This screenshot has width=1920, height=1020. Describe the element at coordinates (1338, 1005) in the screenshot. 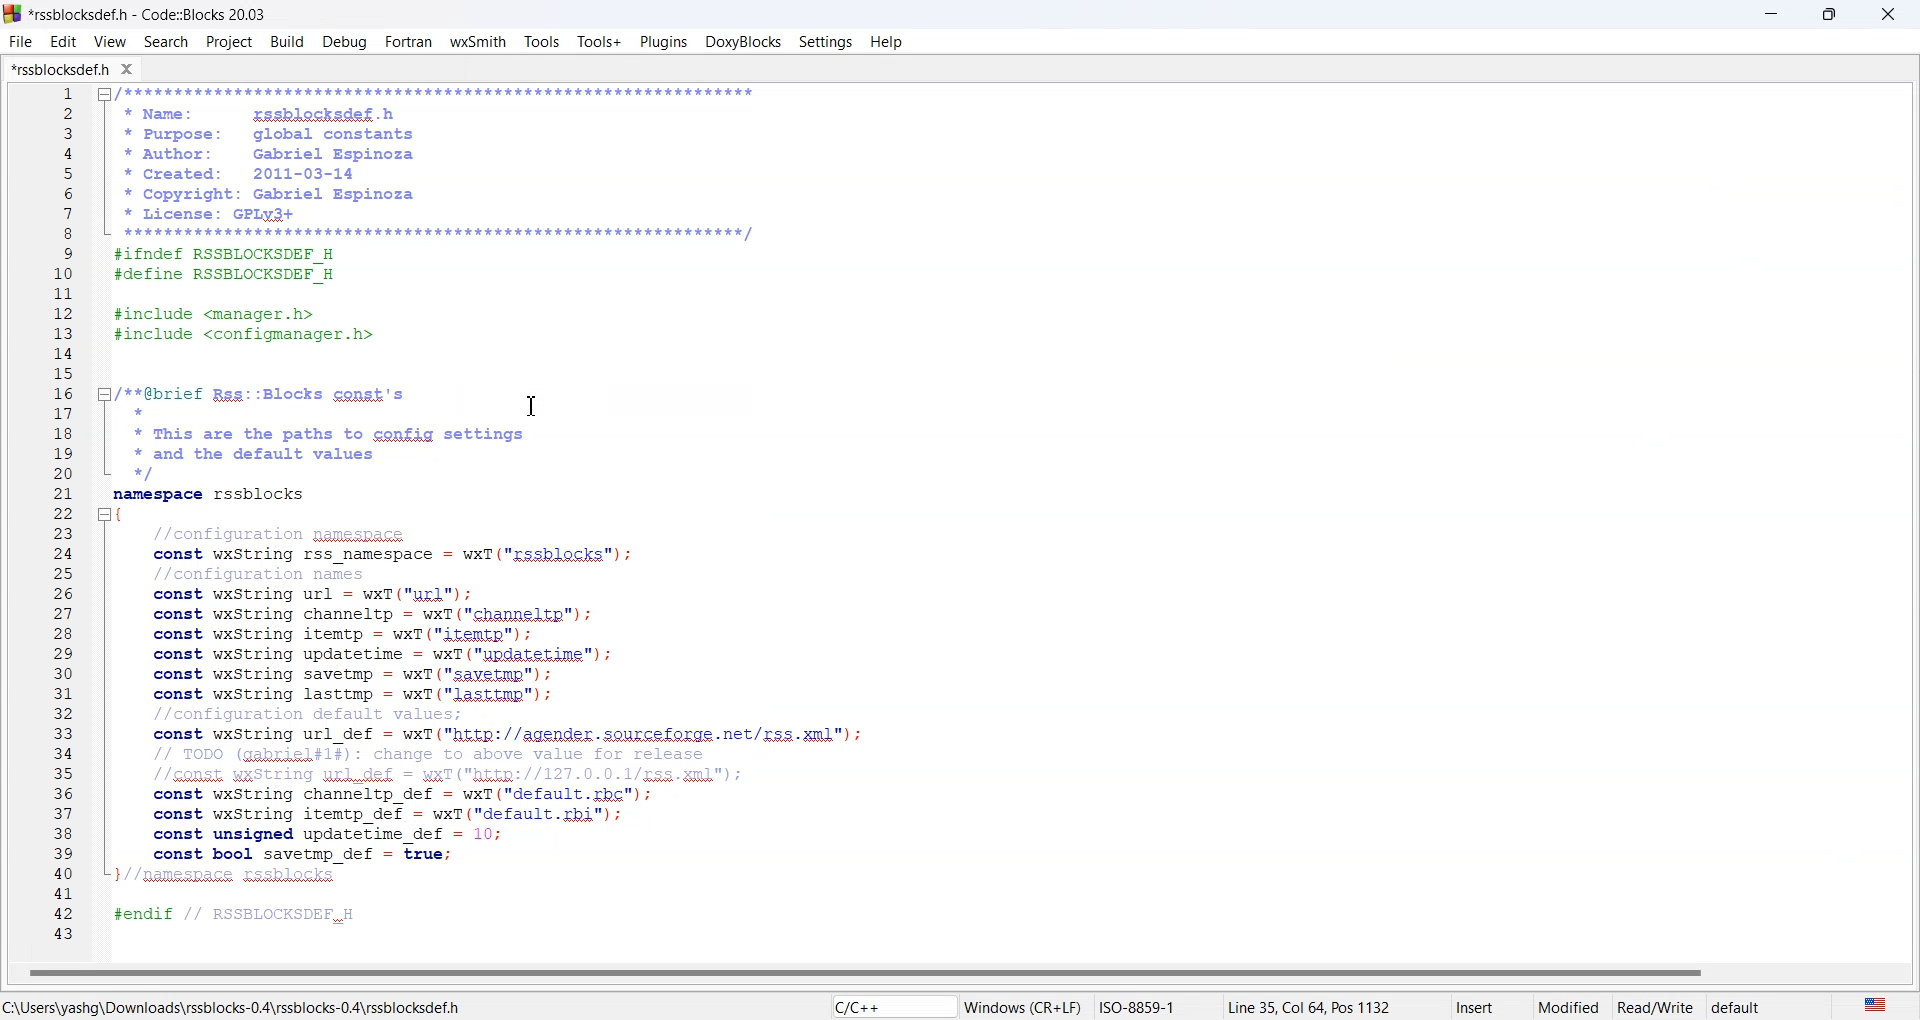

I see `Line 35,Col 64, Pos 1132` at that location.